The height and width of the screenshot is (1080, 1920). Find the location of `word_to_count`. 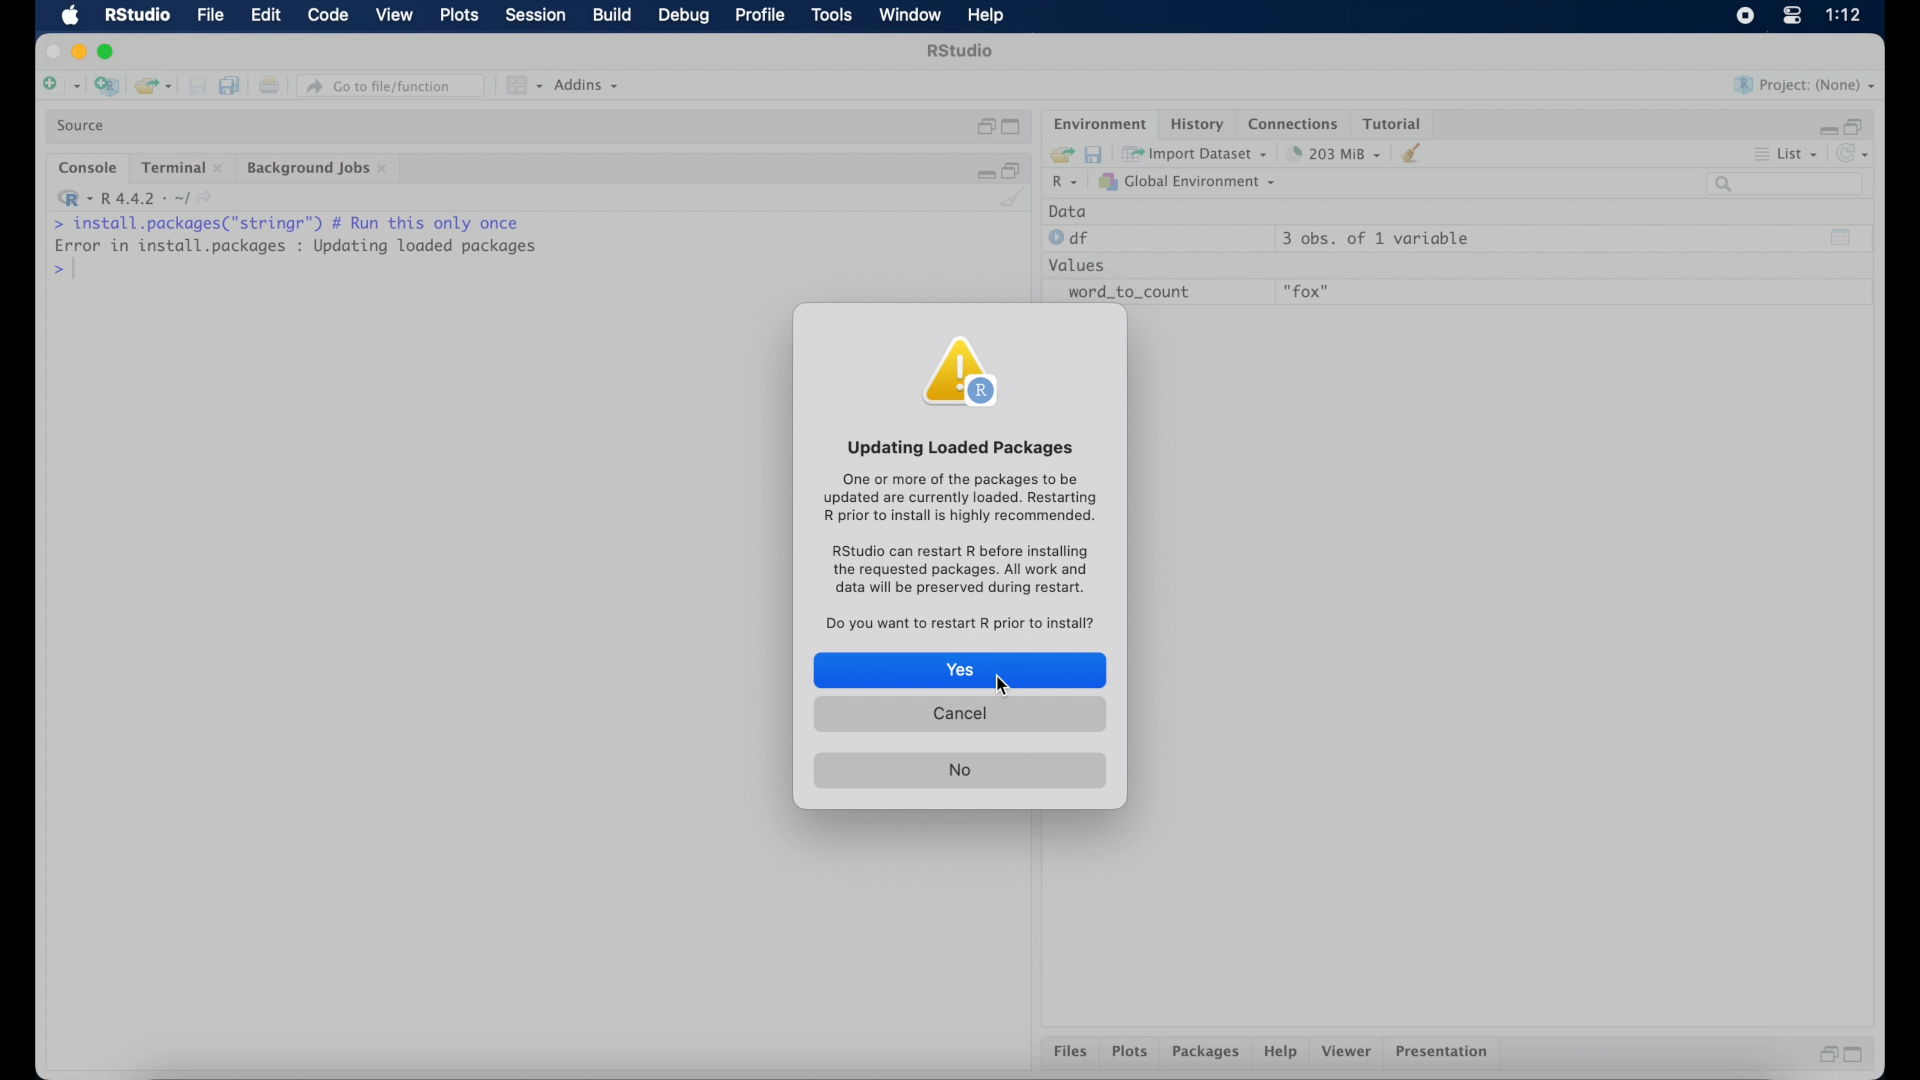

word_to_count is located at coordinates (1126, 293).